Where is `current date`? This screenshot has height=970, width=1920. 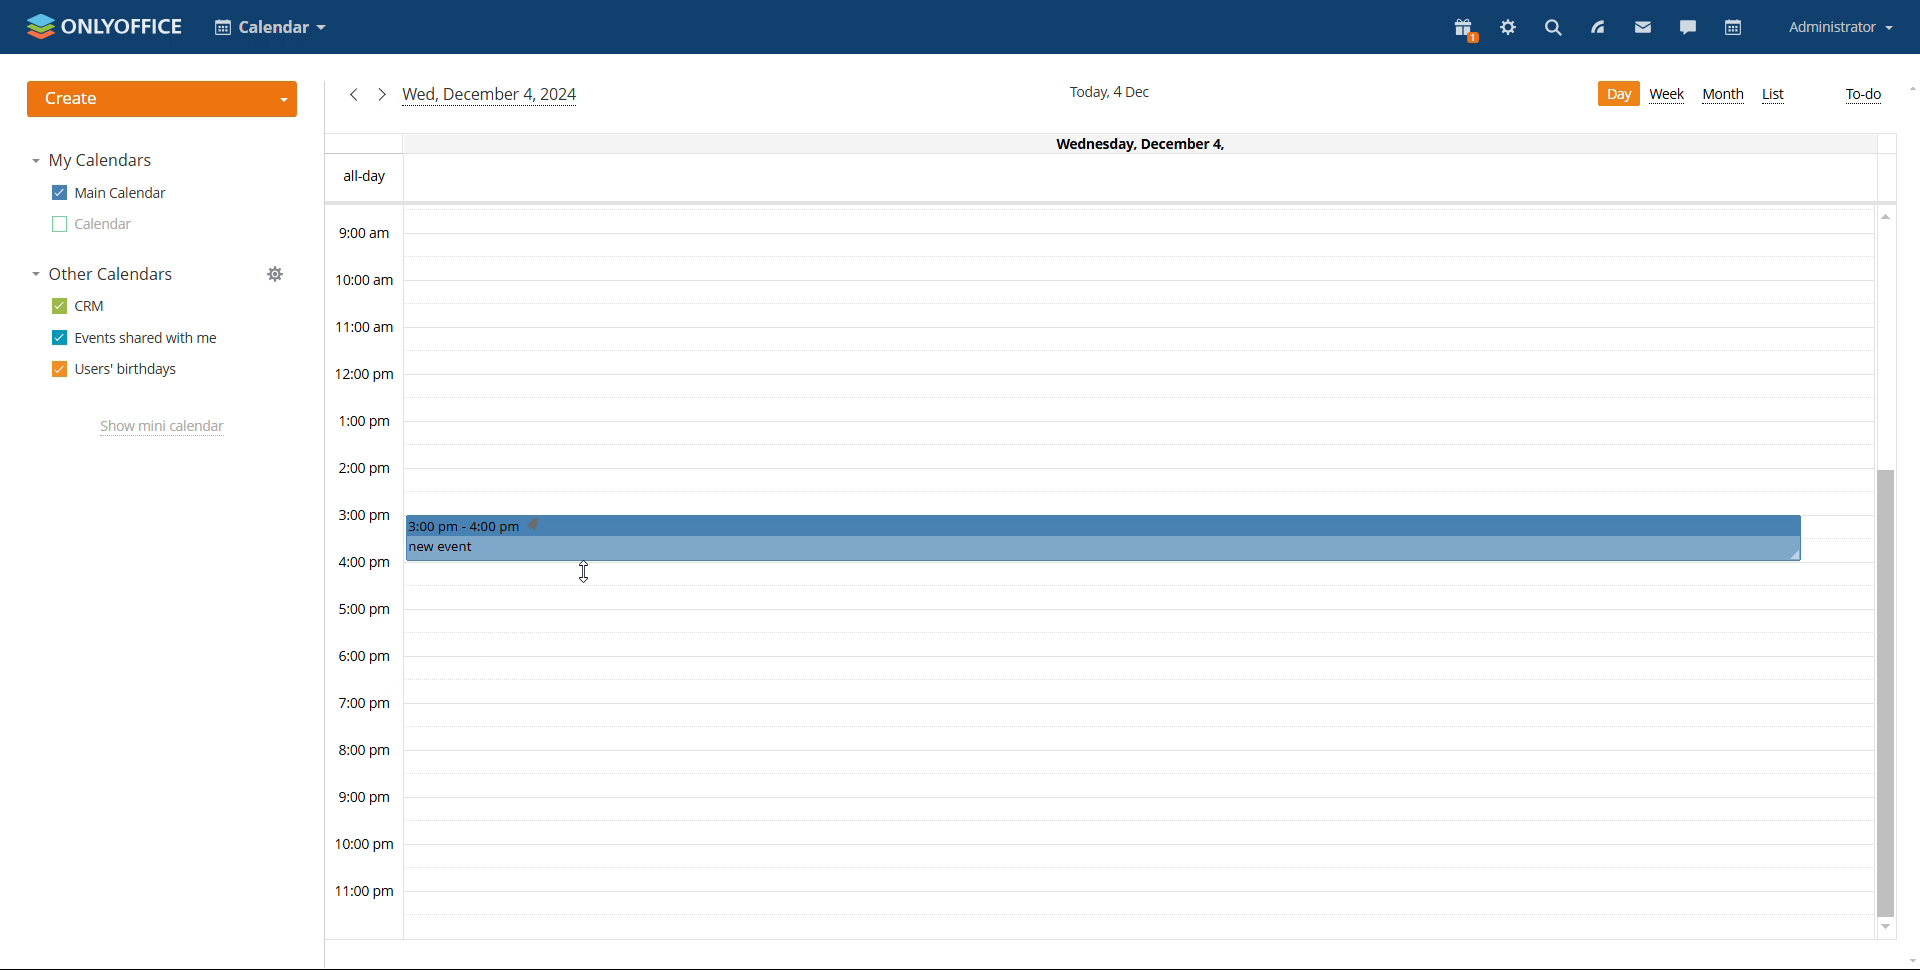
current date is located at coordinates (1113, 91).